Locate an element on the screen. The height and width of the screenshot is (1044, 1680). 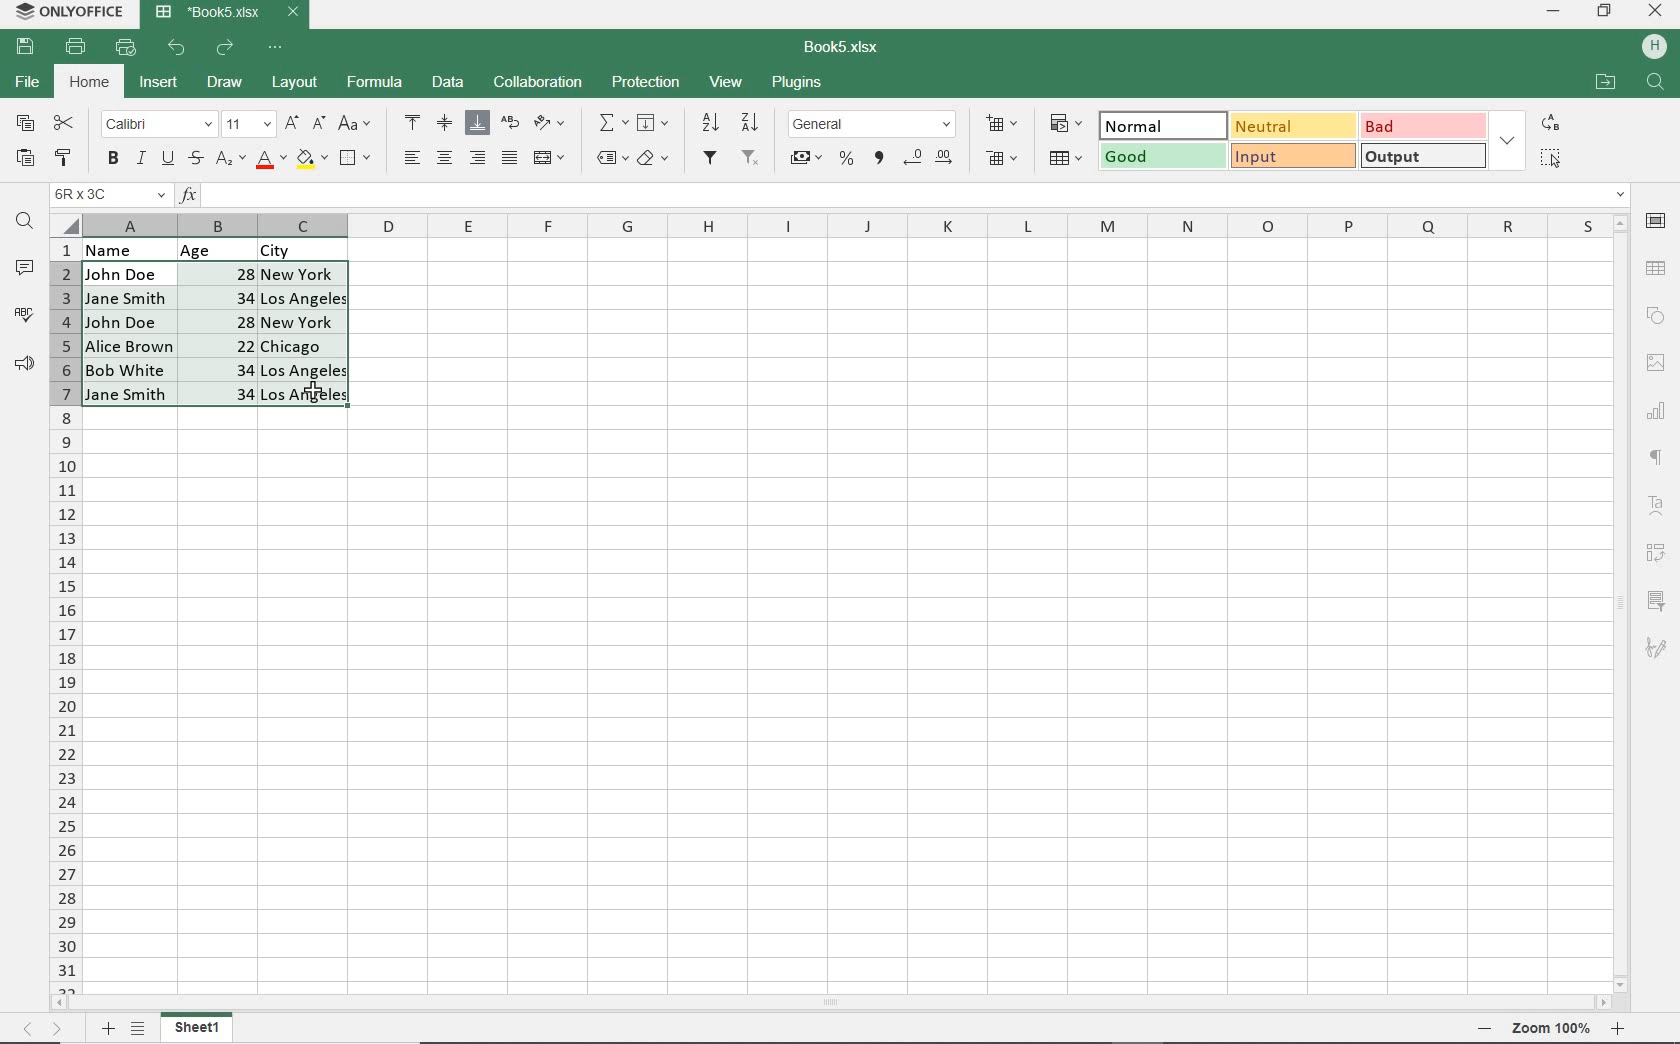
PIVOT TABLE is located at coordinates (1658, 553).